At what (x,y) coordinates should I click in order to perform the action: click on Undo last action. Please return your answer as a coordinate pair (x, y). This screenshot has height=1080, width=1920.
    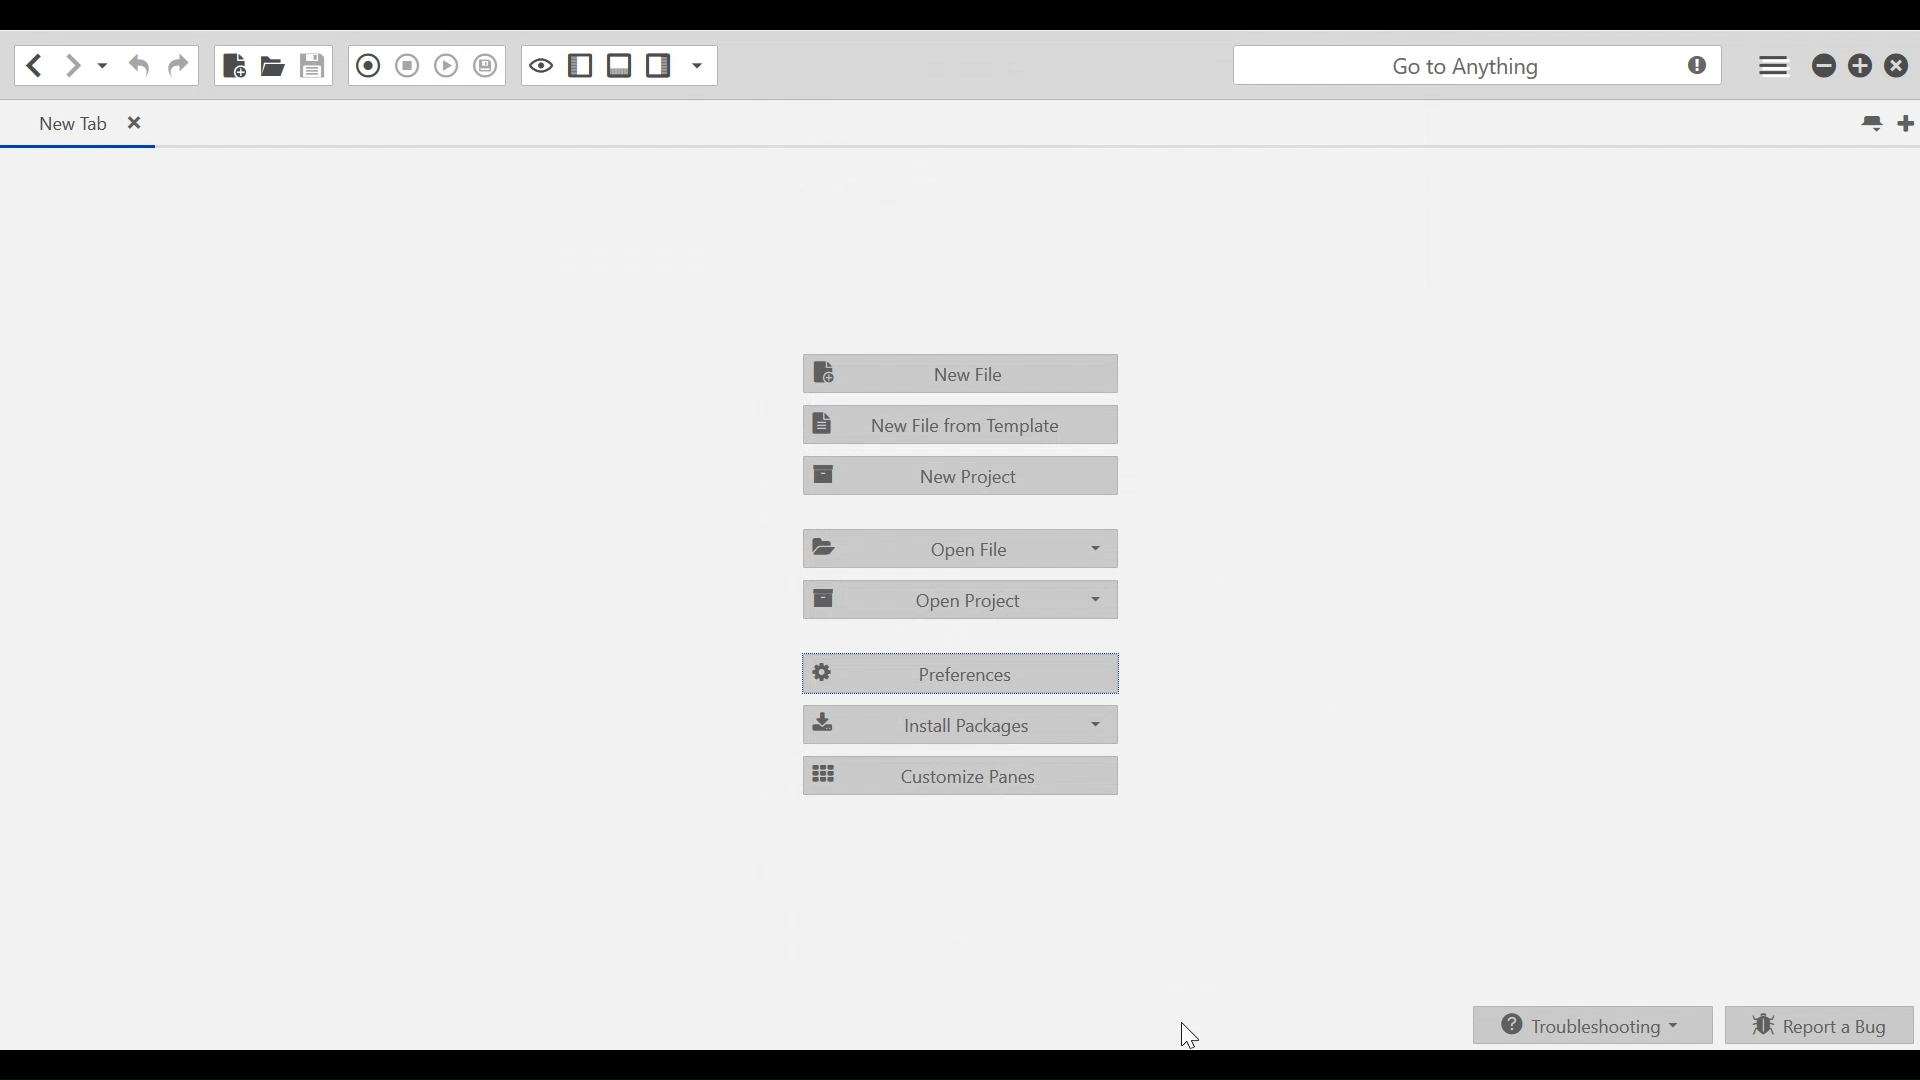
    Looking at the image, I should click on (140, 66).